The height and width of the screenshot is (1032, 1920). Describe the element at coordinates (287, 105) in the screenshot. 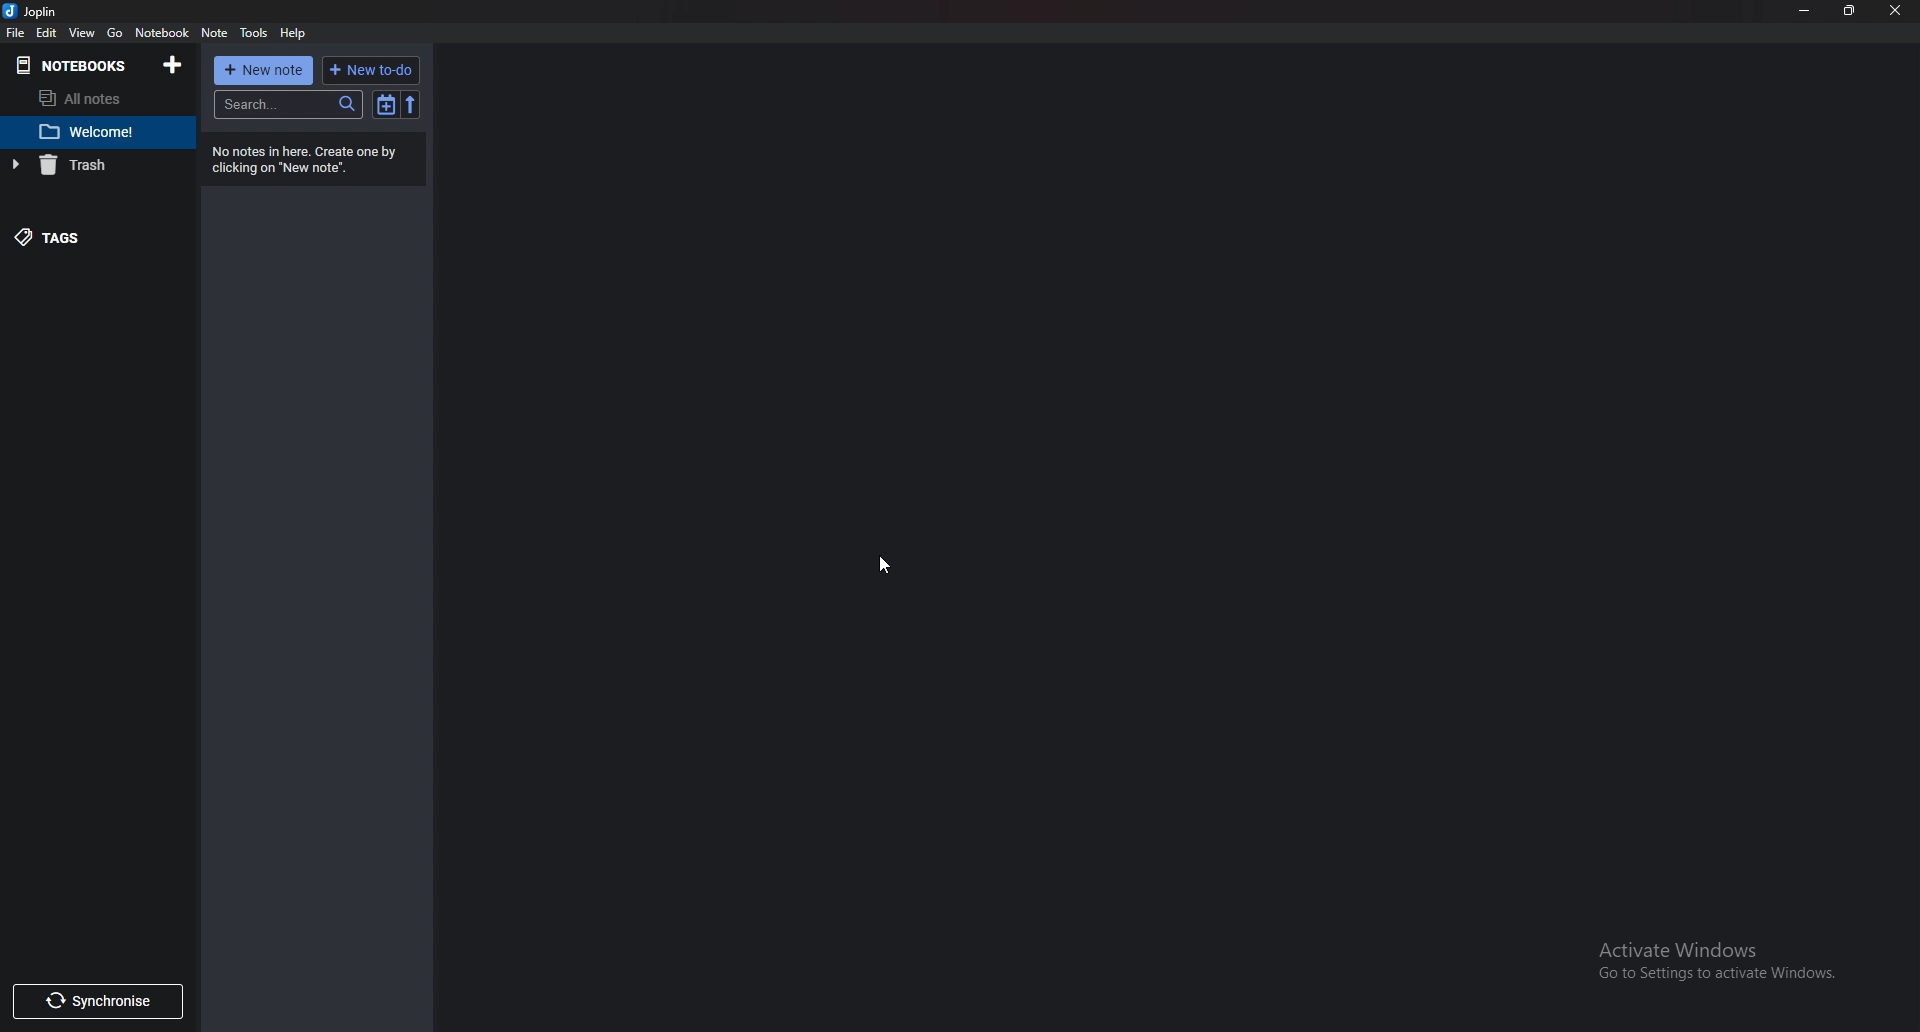

I see `search` at that location.